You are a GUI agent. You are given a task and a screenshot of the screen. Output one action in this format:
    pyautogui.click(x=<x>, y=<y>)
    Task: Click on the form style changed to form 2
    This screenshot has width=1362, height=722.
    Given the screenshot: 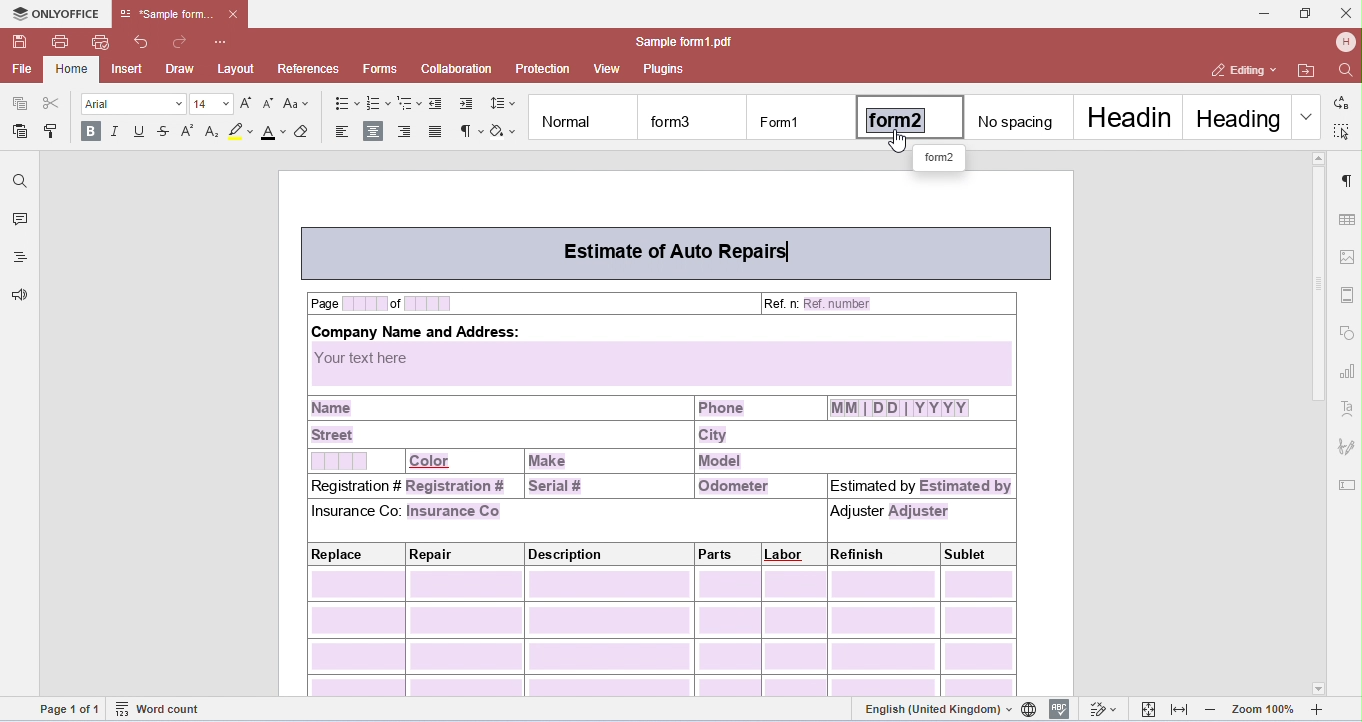 What is the action you would take?
    pyautogui.click(x=673, y=456)
    